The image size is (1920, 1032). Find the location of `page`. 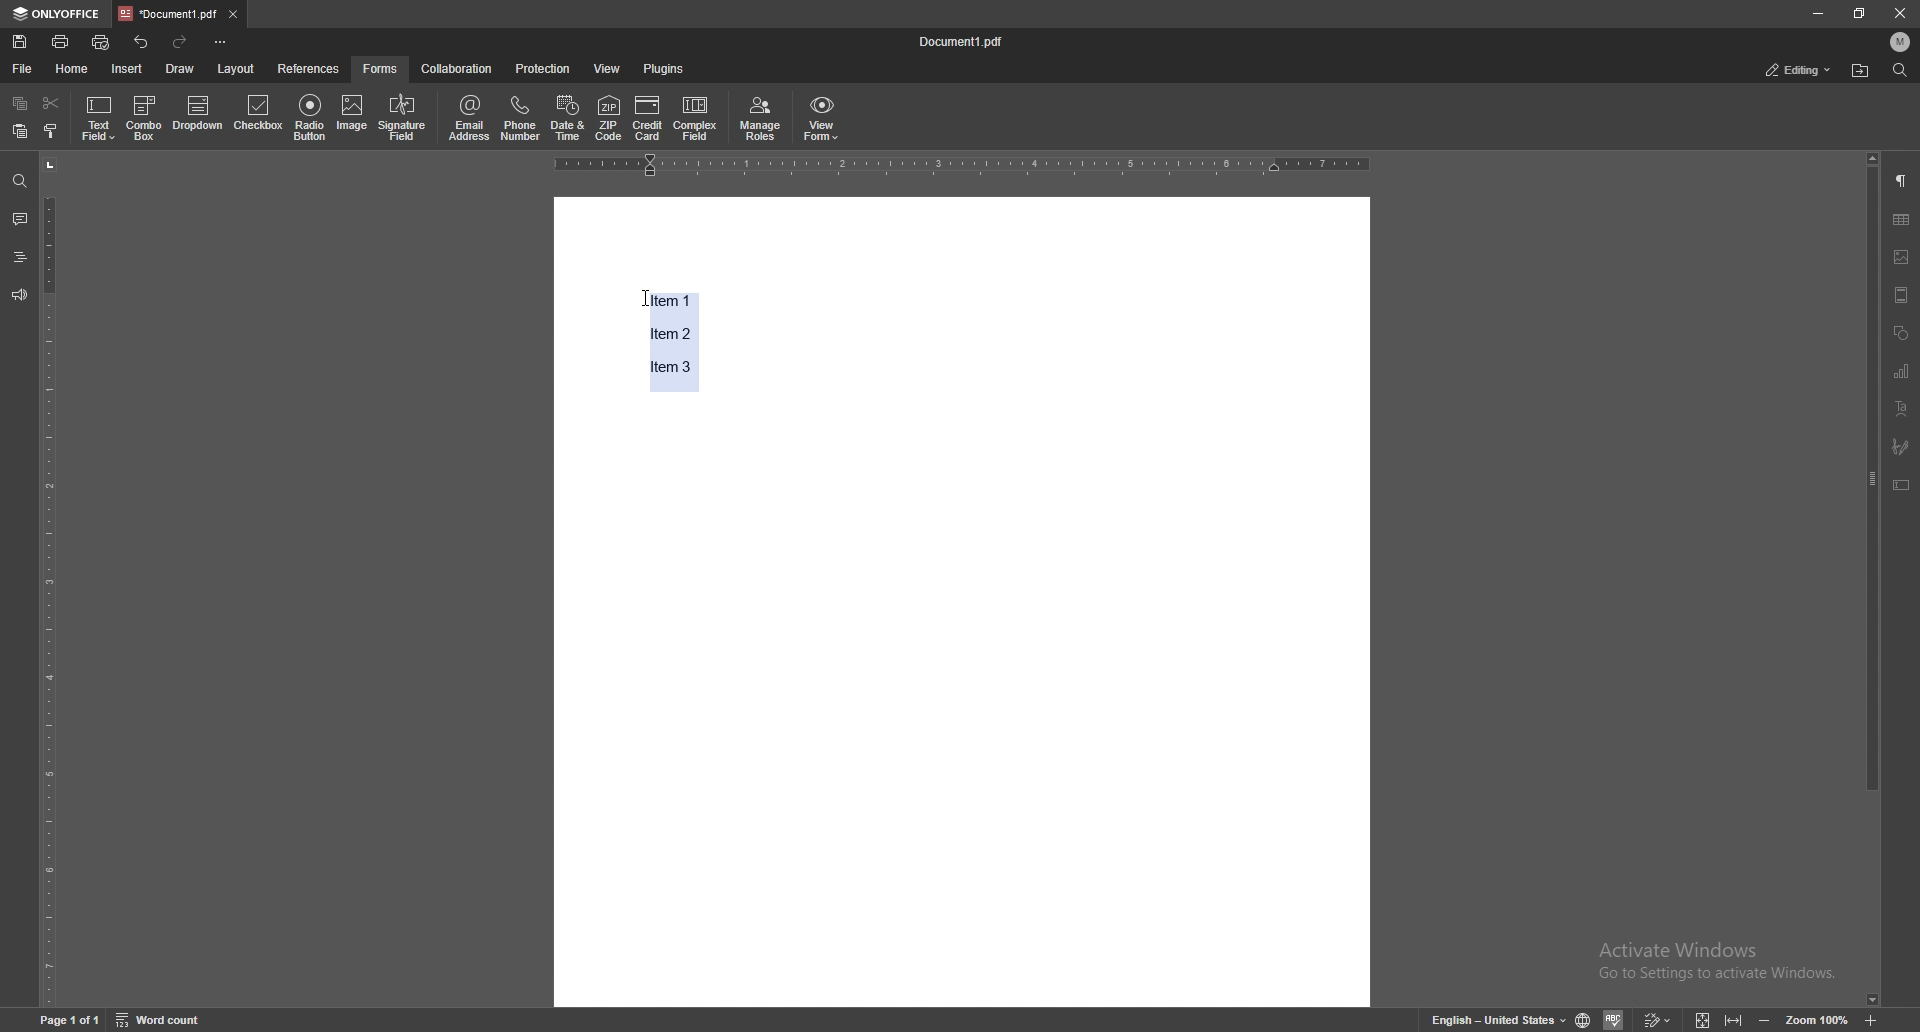

page is located at coordinates (69, 1019).